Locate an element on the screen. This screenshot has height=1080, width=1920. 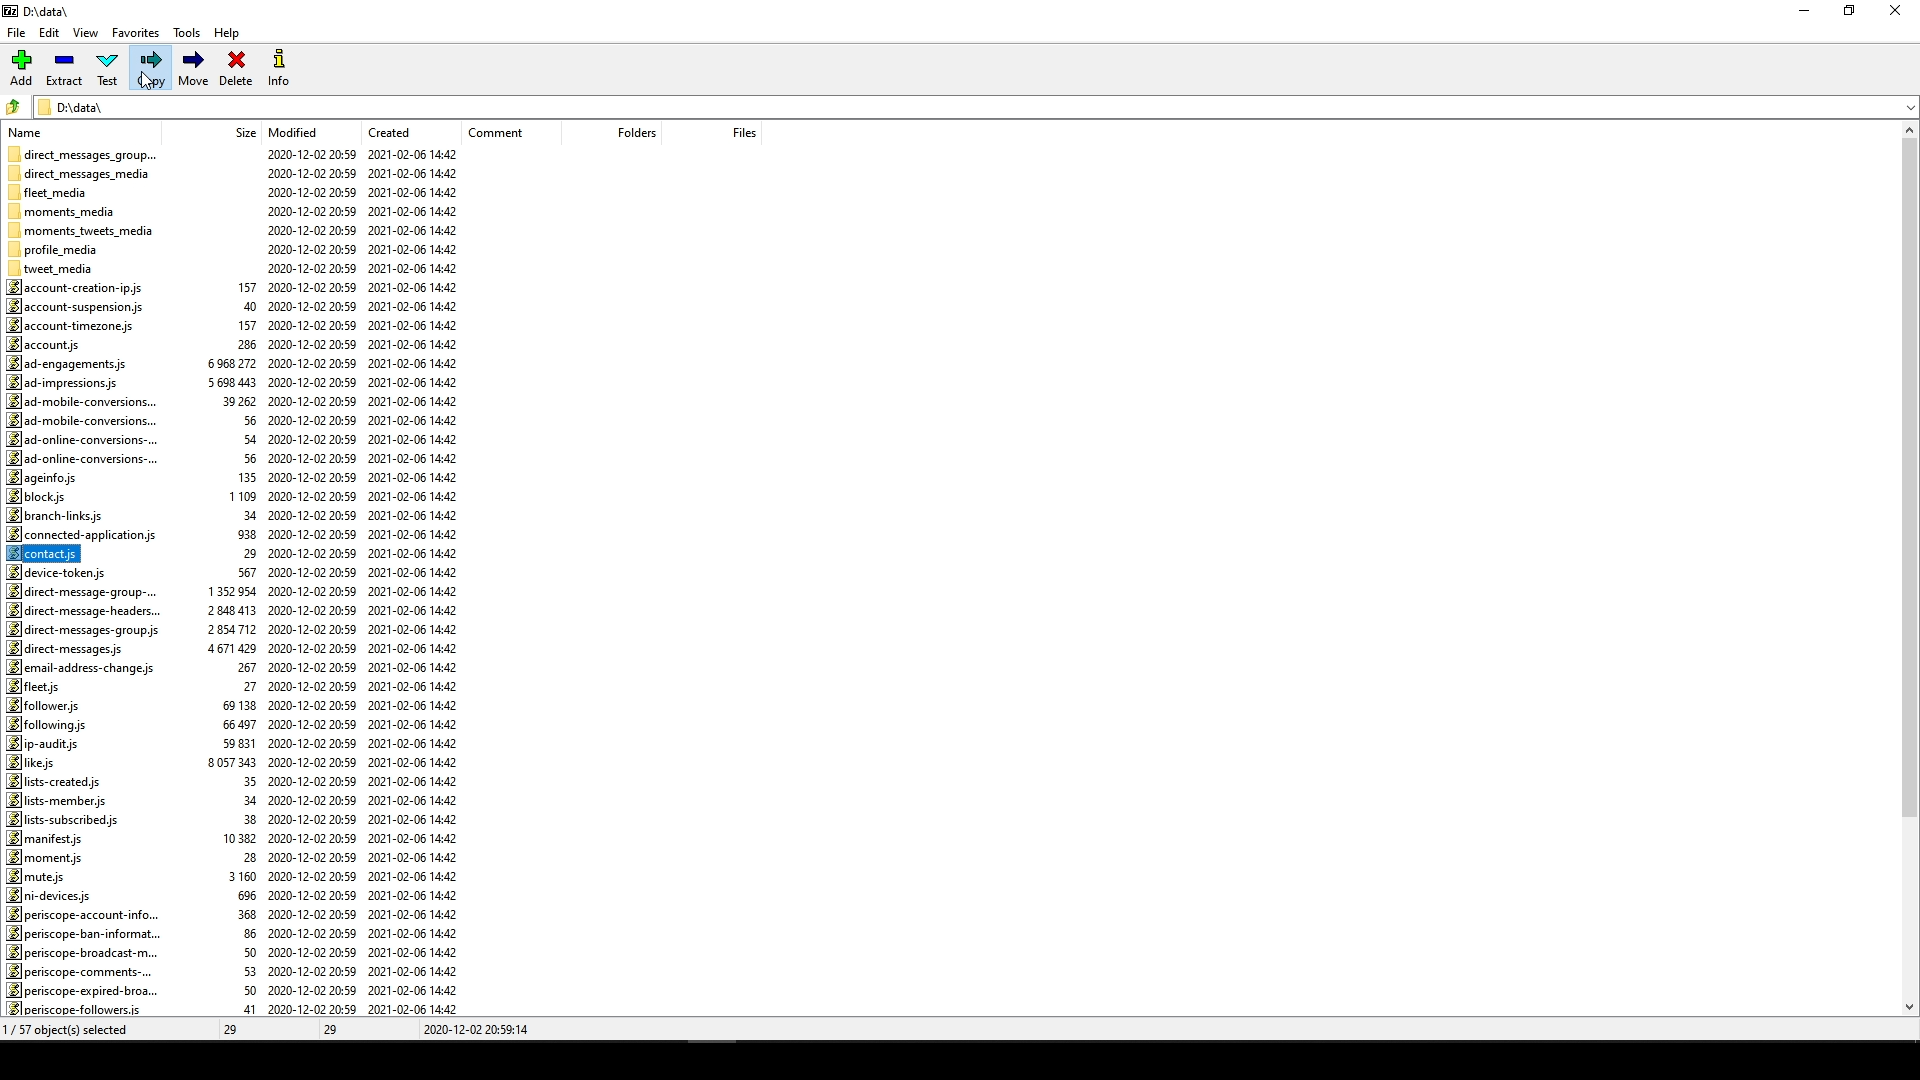
Move is located at coordinates (195, 69).